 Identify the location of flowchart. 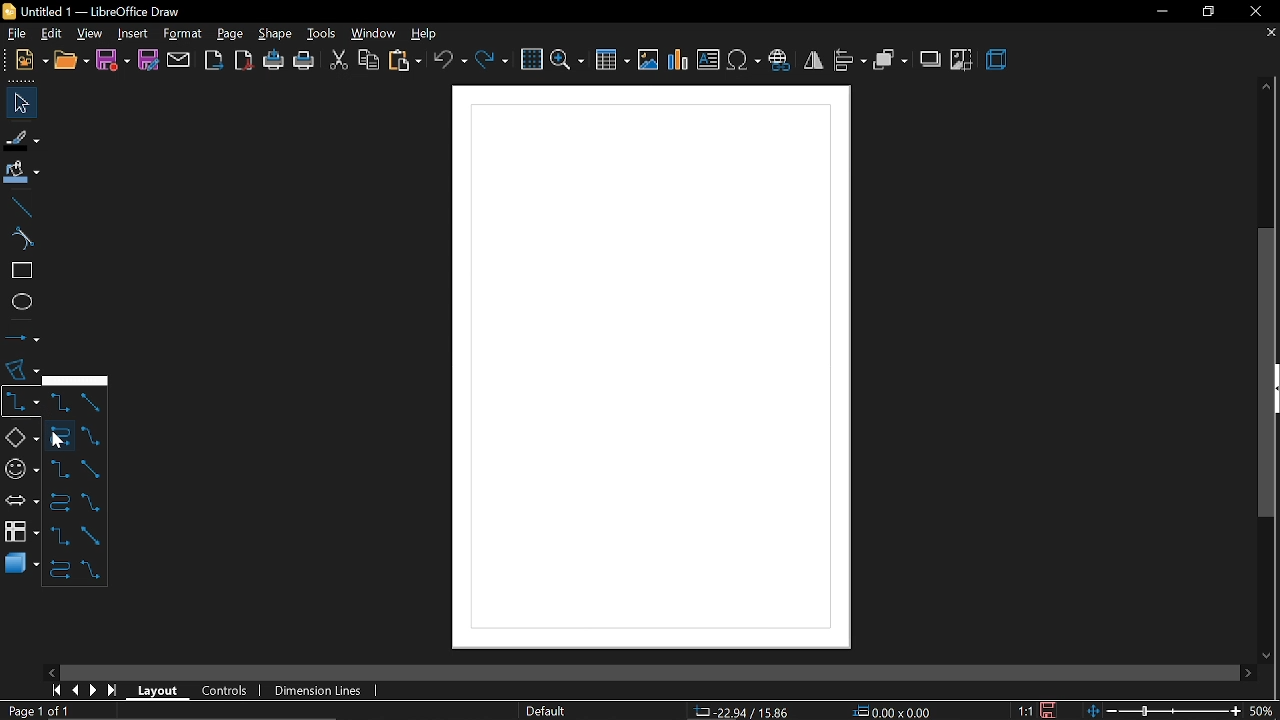
(22, 533).